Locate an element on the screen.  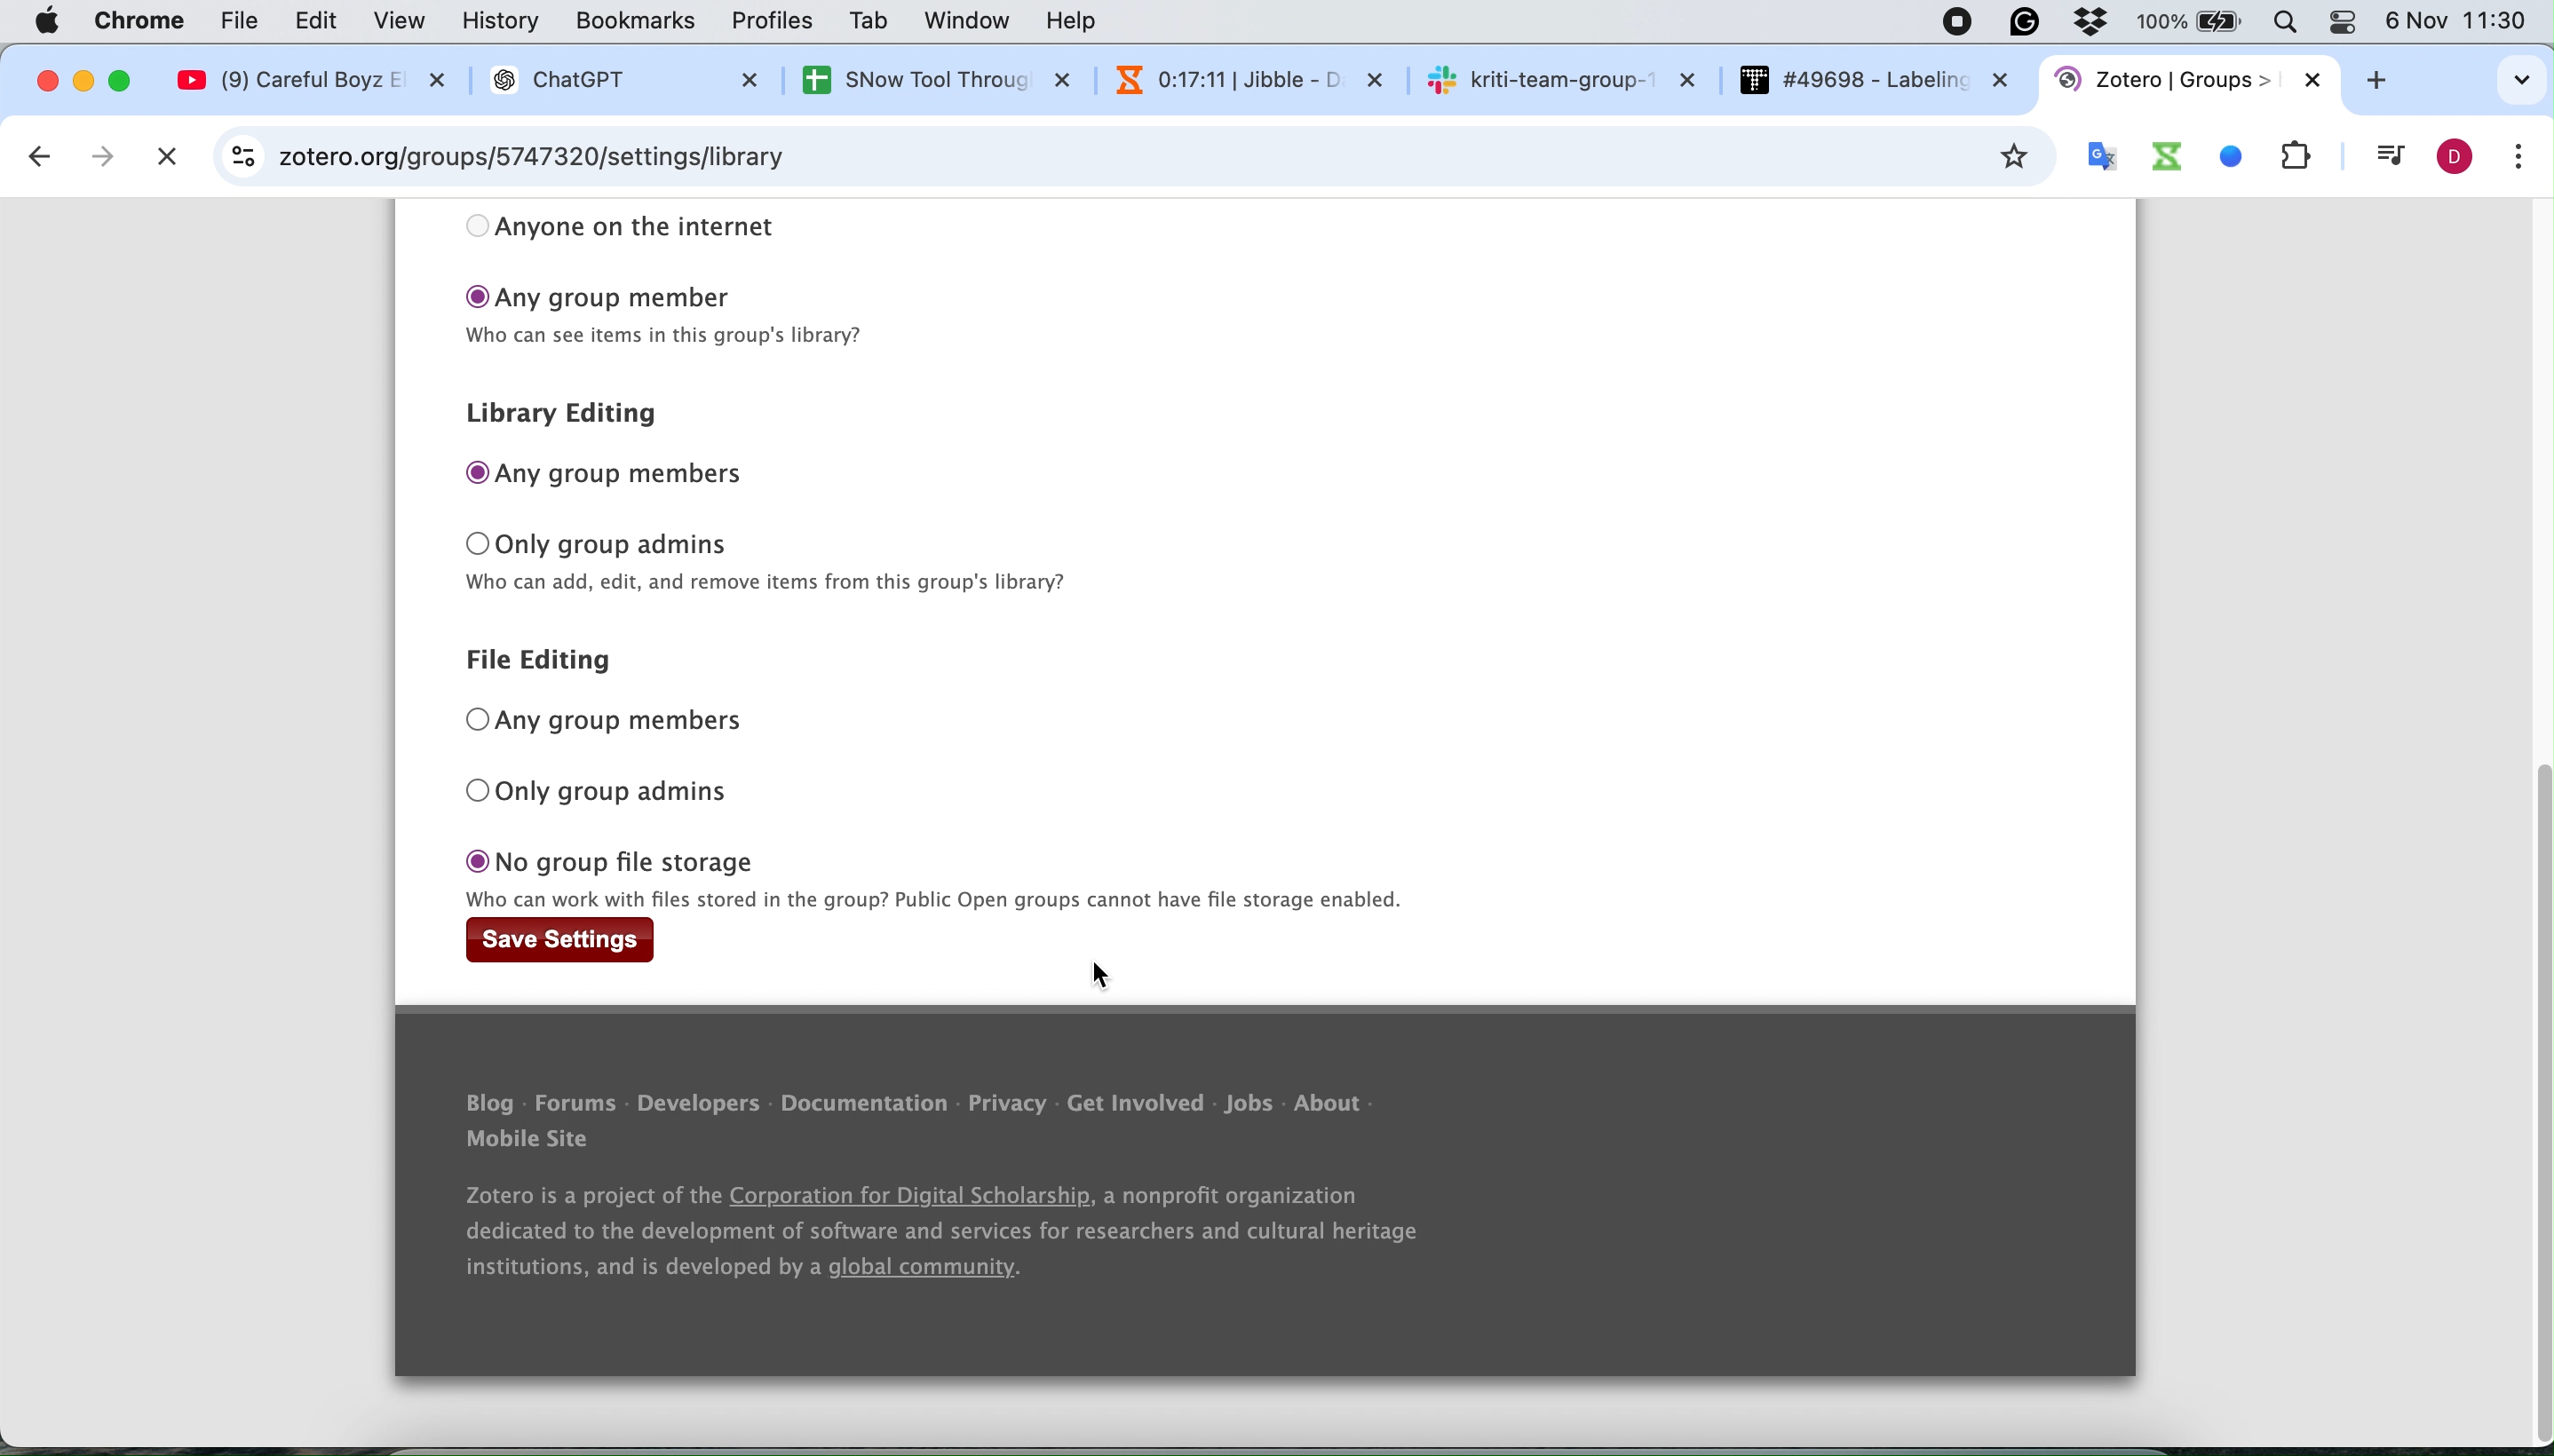
edit is located at coordinates (323, 20).